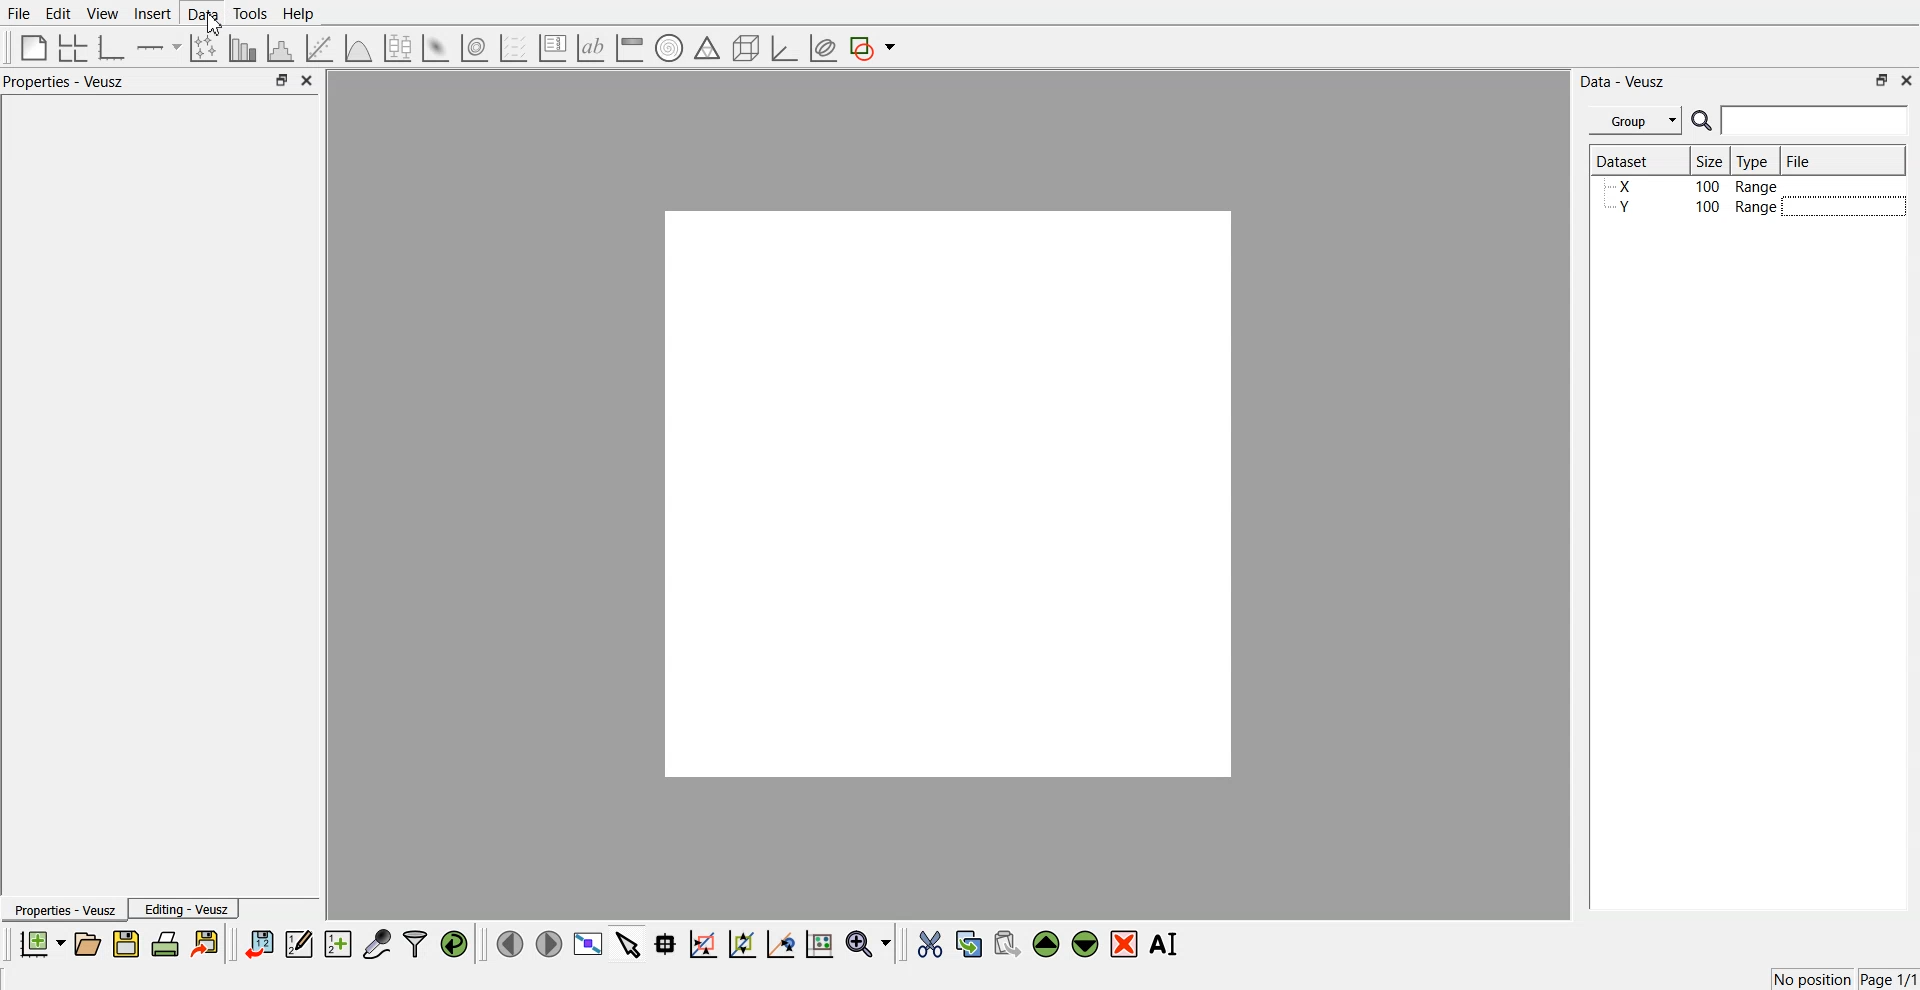 Image resolution: width=1920 pixels, height=990 pixels. I want to click on Maximize, so click(281, 79).